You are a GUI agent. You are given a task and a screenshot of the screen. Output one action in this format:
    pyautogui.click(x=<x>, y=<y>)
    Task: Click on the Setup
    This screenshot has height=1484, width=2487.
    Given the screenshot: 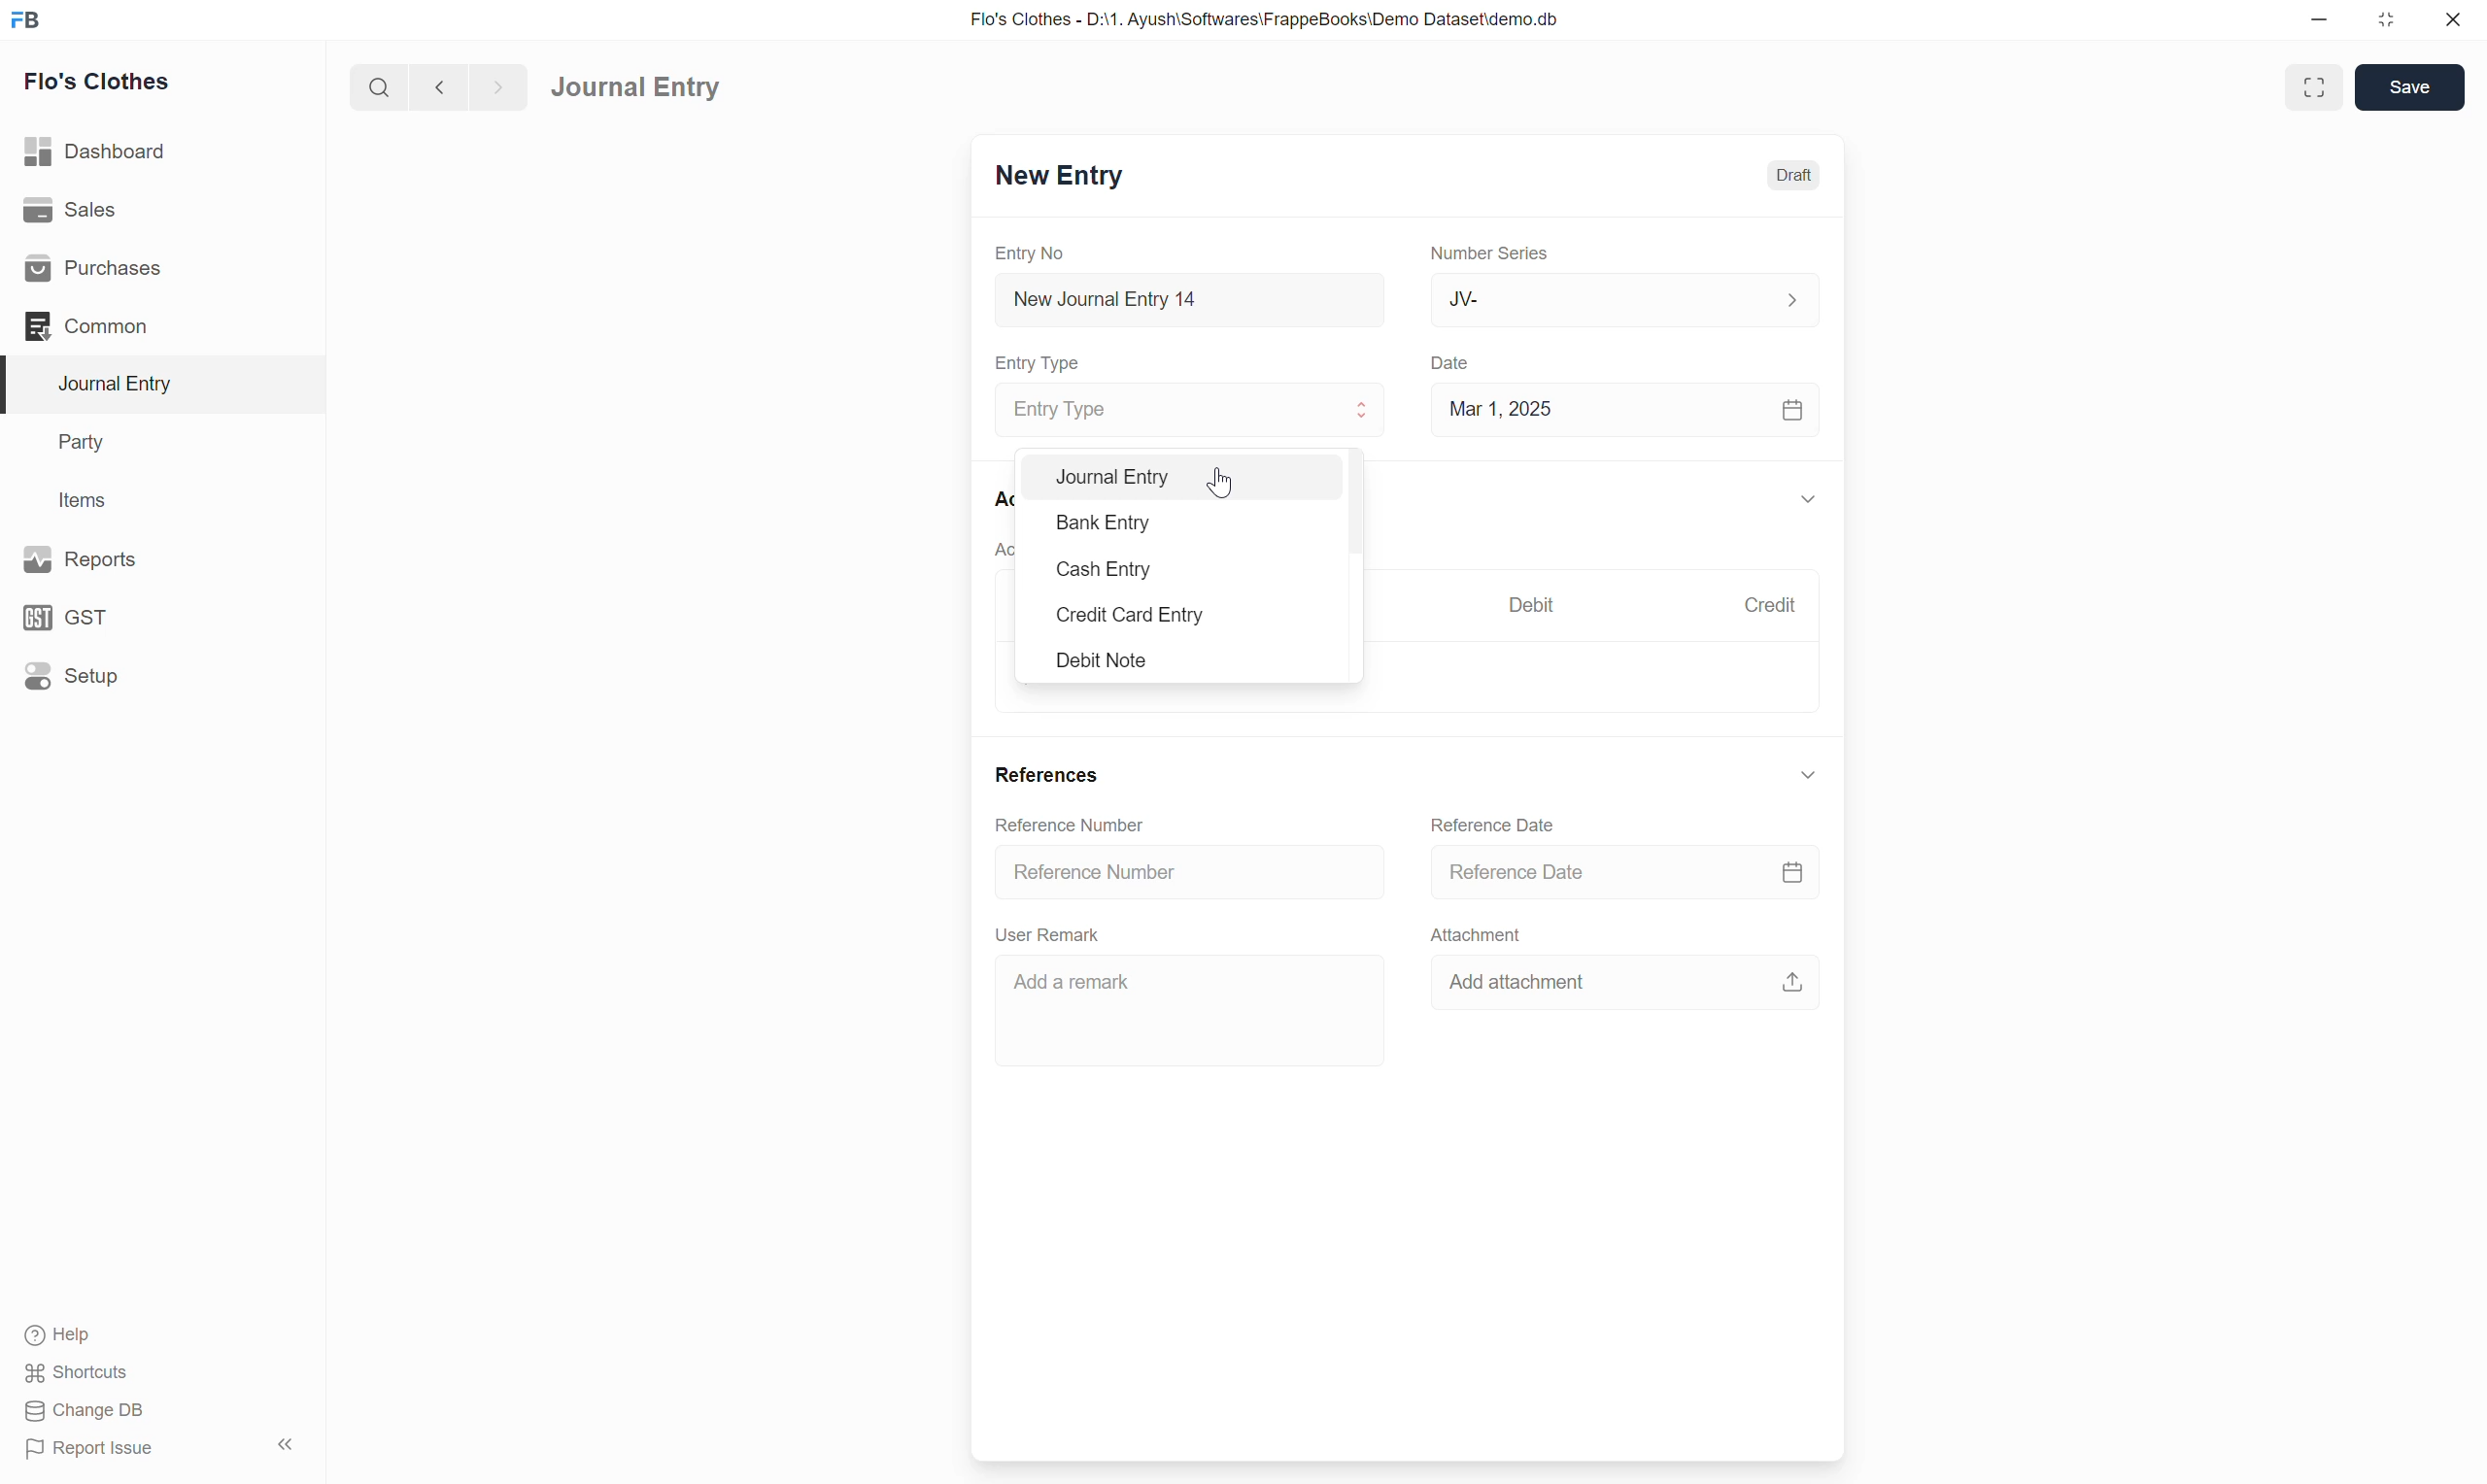 What is the action you would take?
    pyautogui.click(x=72, y=675)
    